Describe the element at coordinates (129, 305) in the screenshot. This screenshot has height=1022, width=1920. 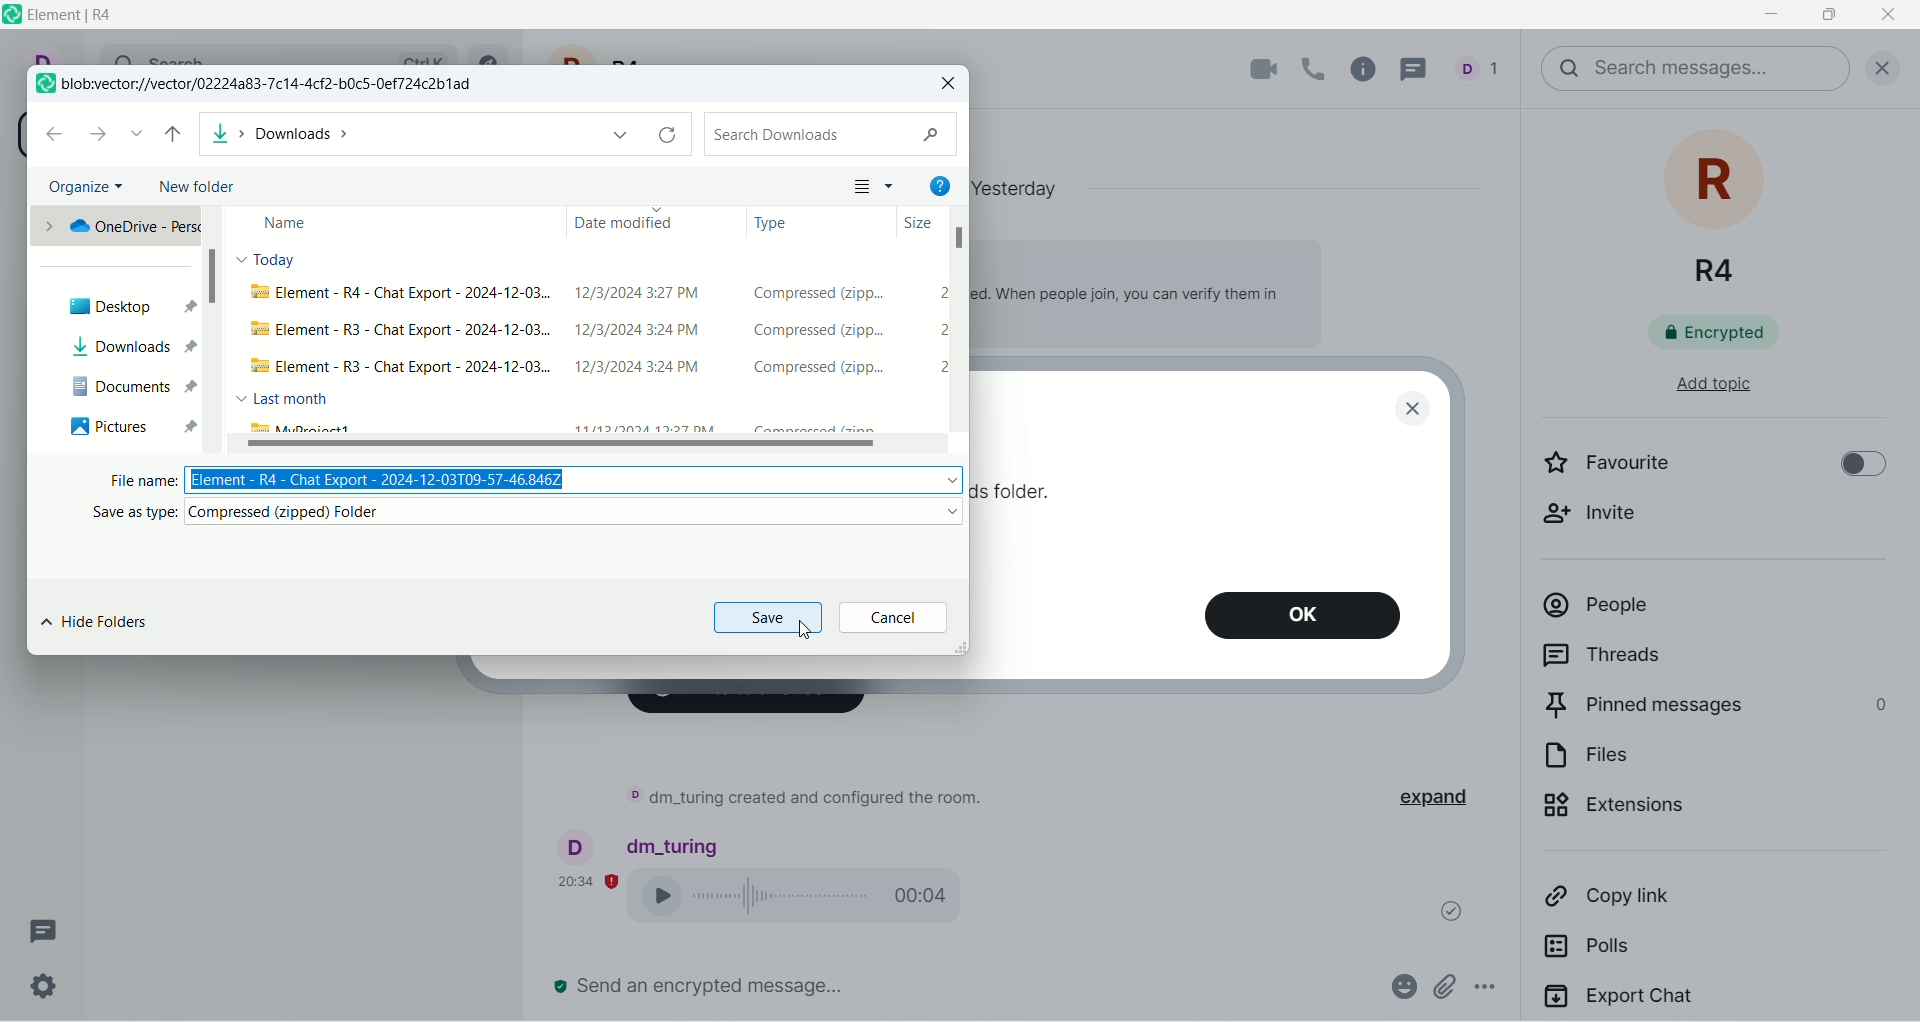
I see `desktop` at that location.